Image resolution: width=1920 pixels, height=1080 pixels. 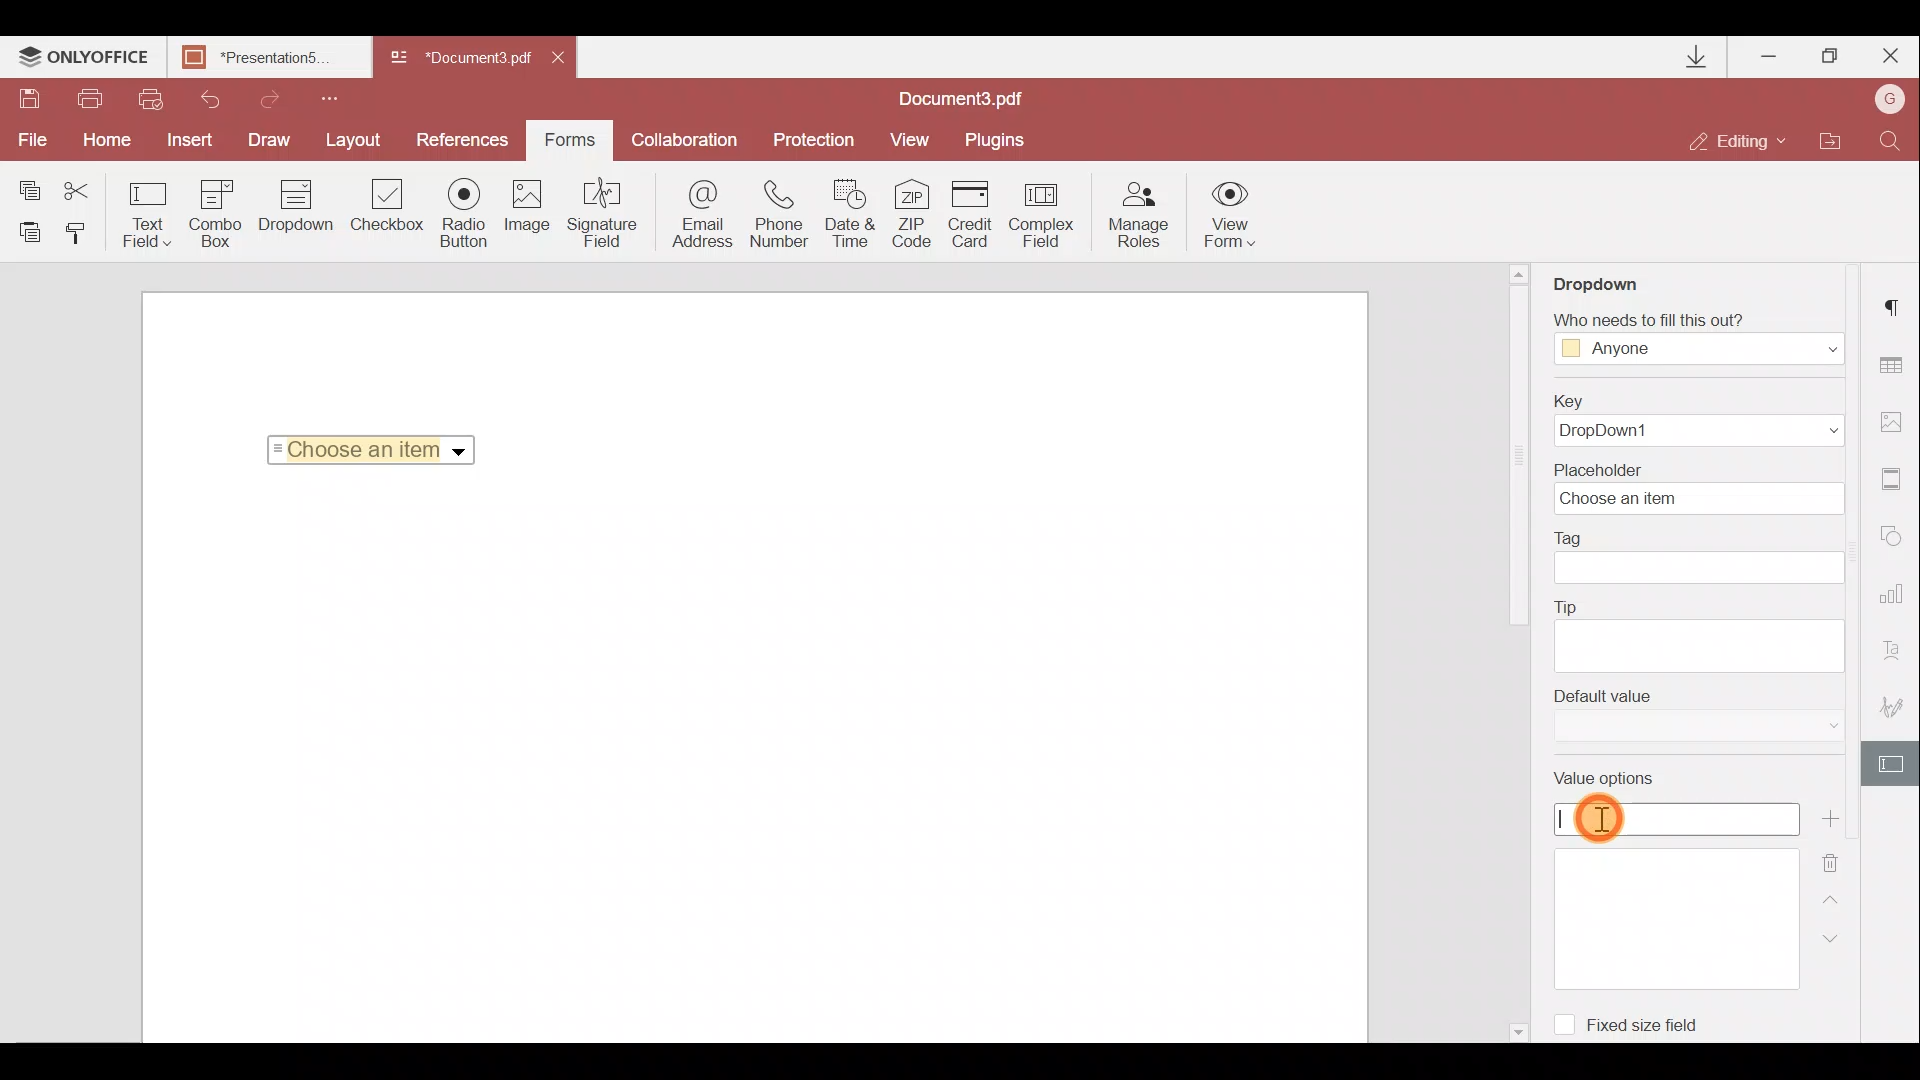 What do you see at coordinates (782, 215) in the screenshot?
I see `Phone number` at bounding box center [782, 215].